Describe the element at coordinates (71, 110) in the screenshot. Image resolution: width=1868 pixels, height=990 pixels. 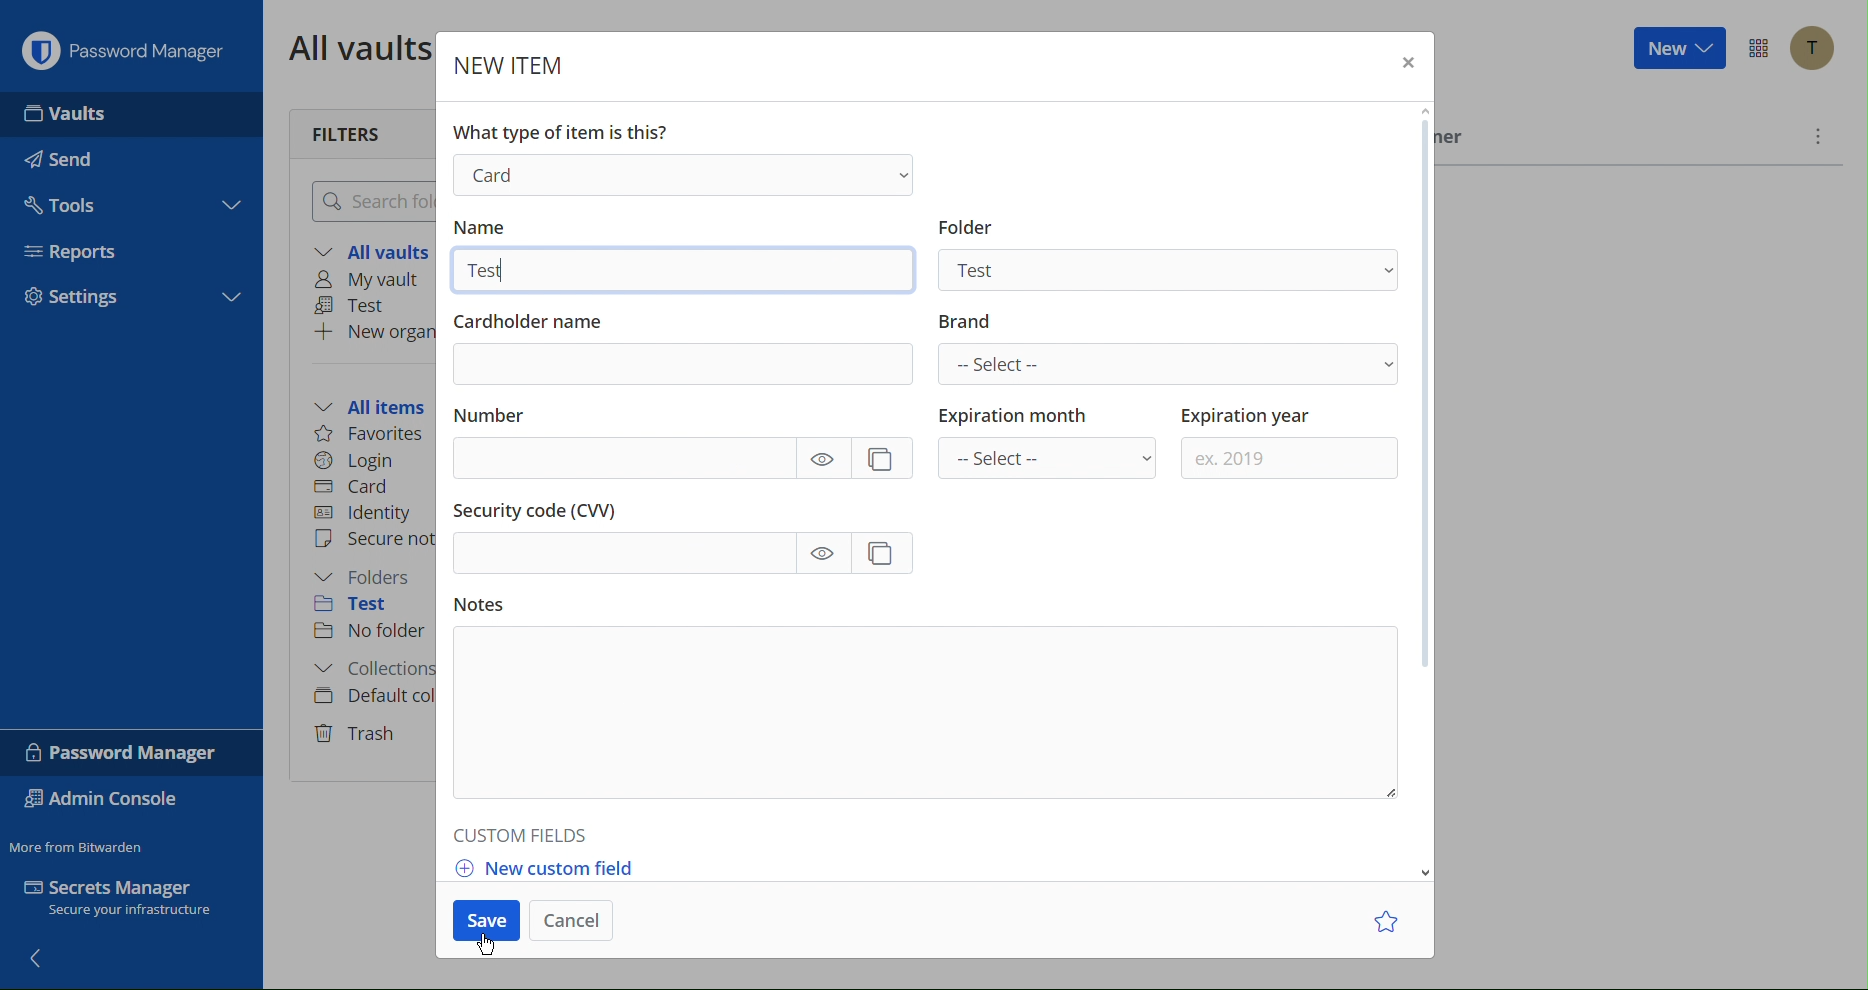
I see `Vaults` at that location.